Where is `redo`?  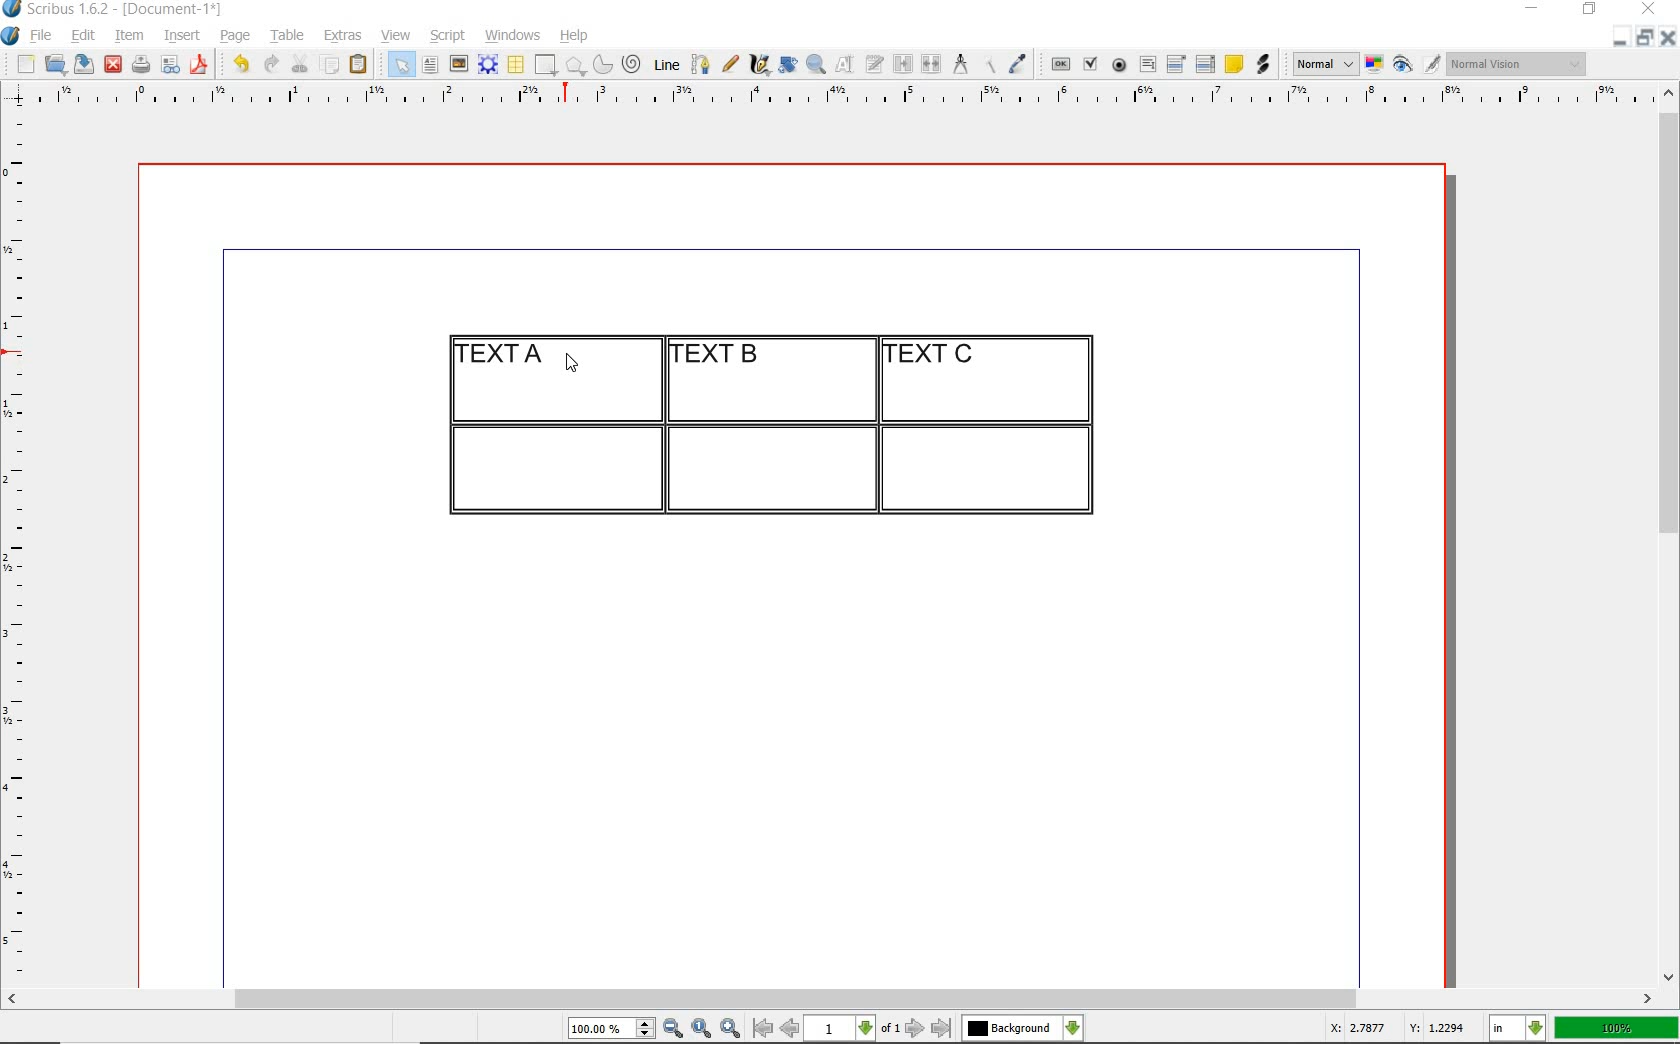 redo is located at coordinates (269, 62).